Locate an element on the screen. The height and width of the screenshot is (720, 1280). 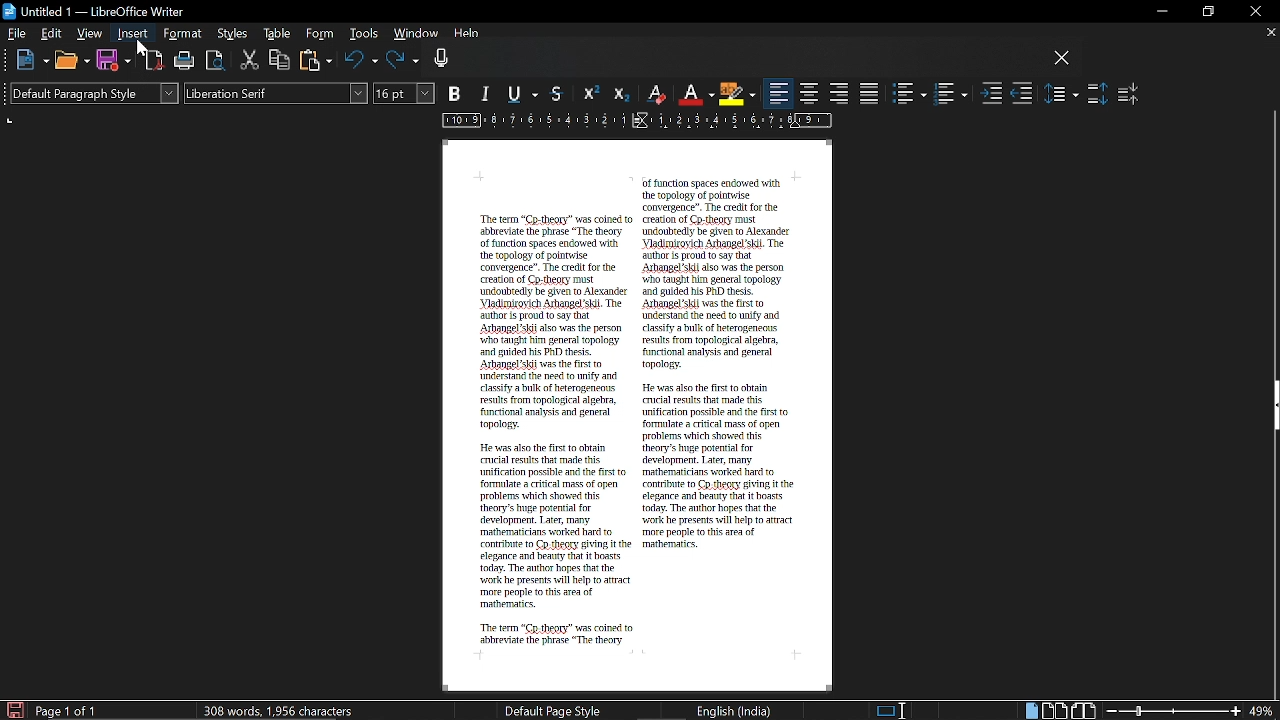
Paste is located at coordinates (316, 60).